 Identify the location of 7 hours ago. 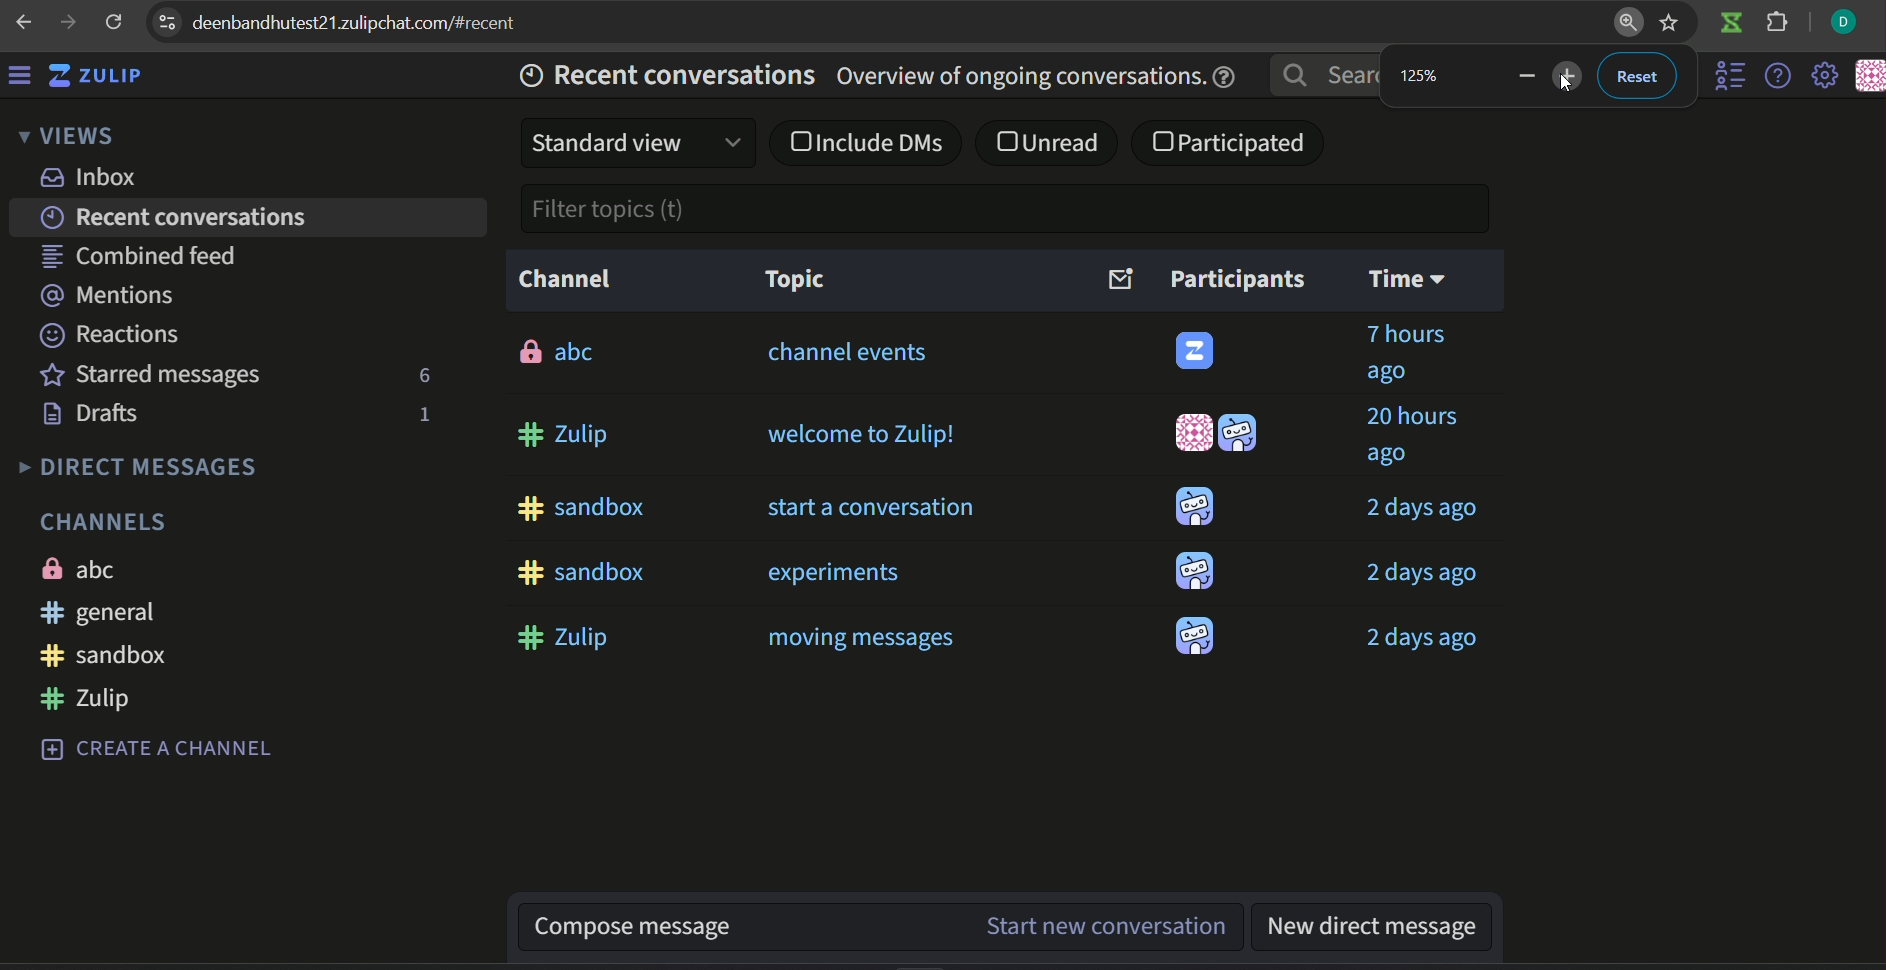
(1404, 354).